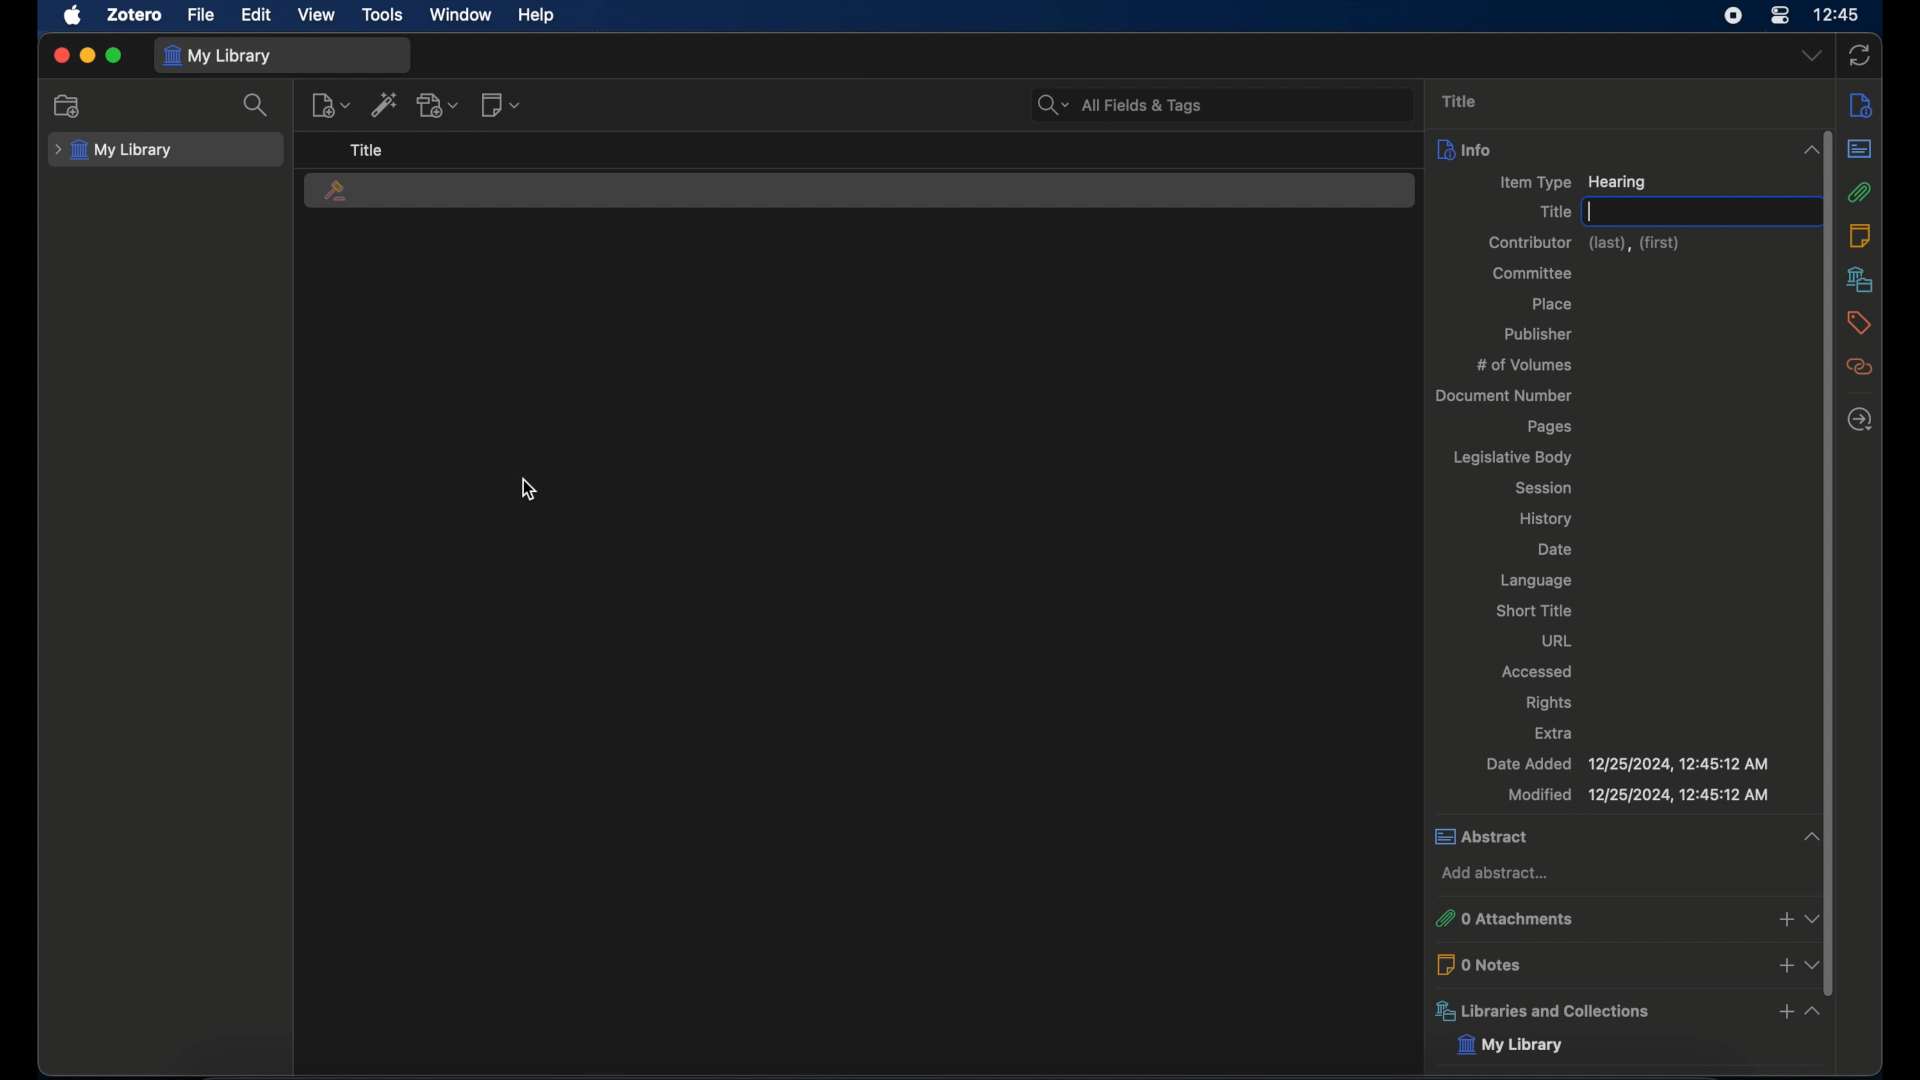  Describe the element at coordinates (1626, 920) in the screenshot. I see `0 attachments` at that location.